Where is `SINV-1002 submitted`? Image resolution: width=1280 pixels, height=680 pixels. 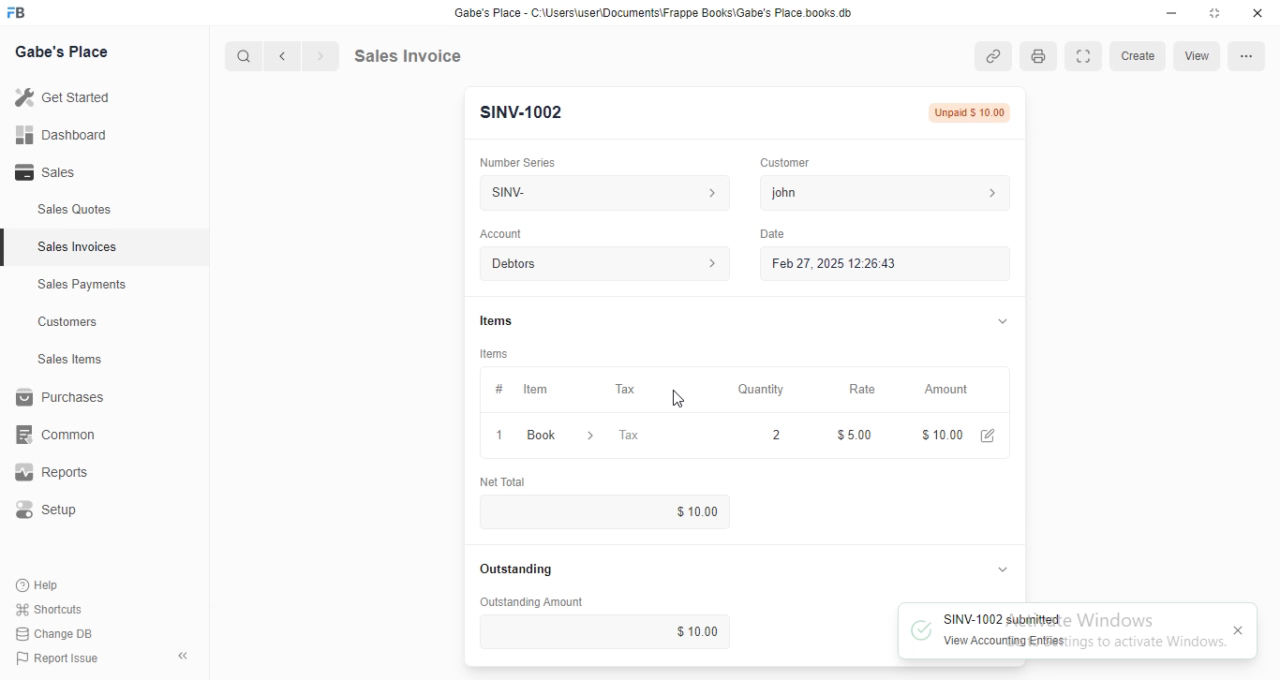
SINV-1002 submitted is located at coordinates (1005, 620).